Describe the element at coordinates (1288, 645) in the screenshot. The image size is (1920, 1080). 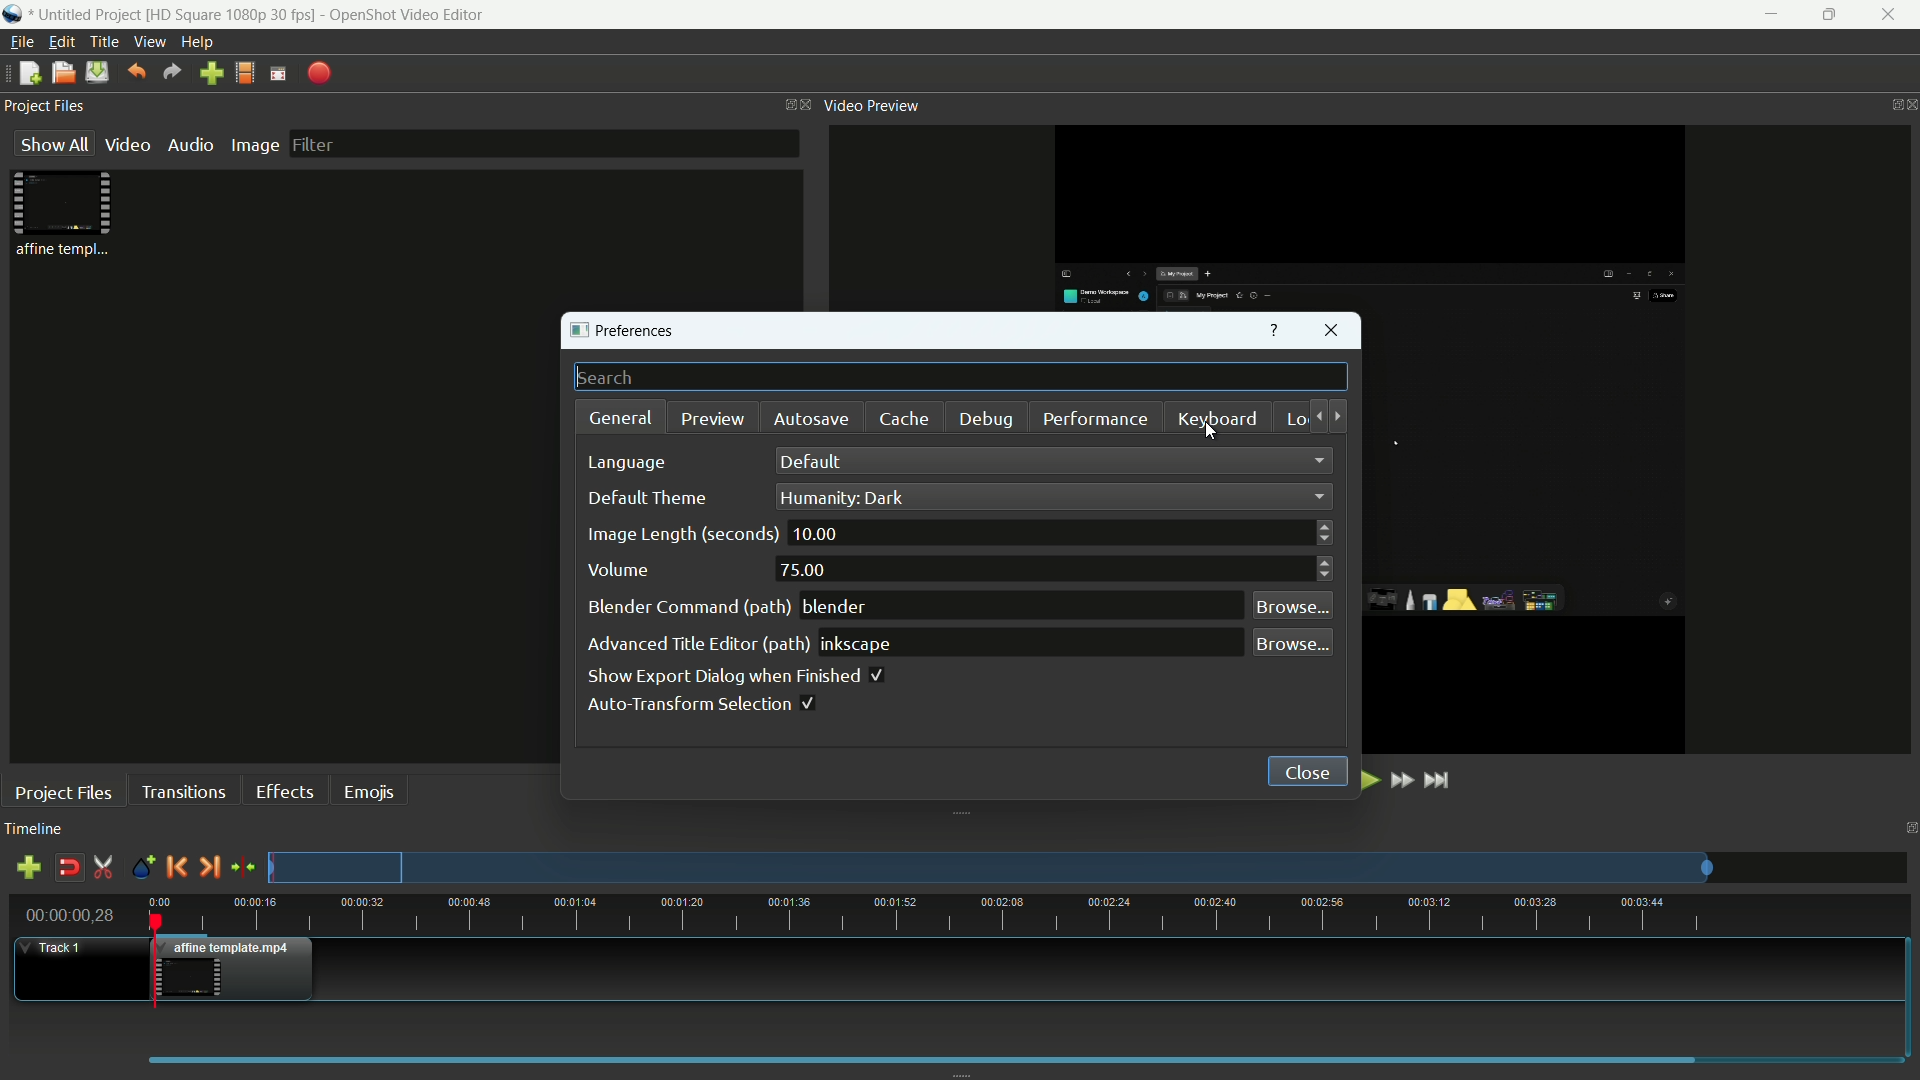
I see `browse` at that location.